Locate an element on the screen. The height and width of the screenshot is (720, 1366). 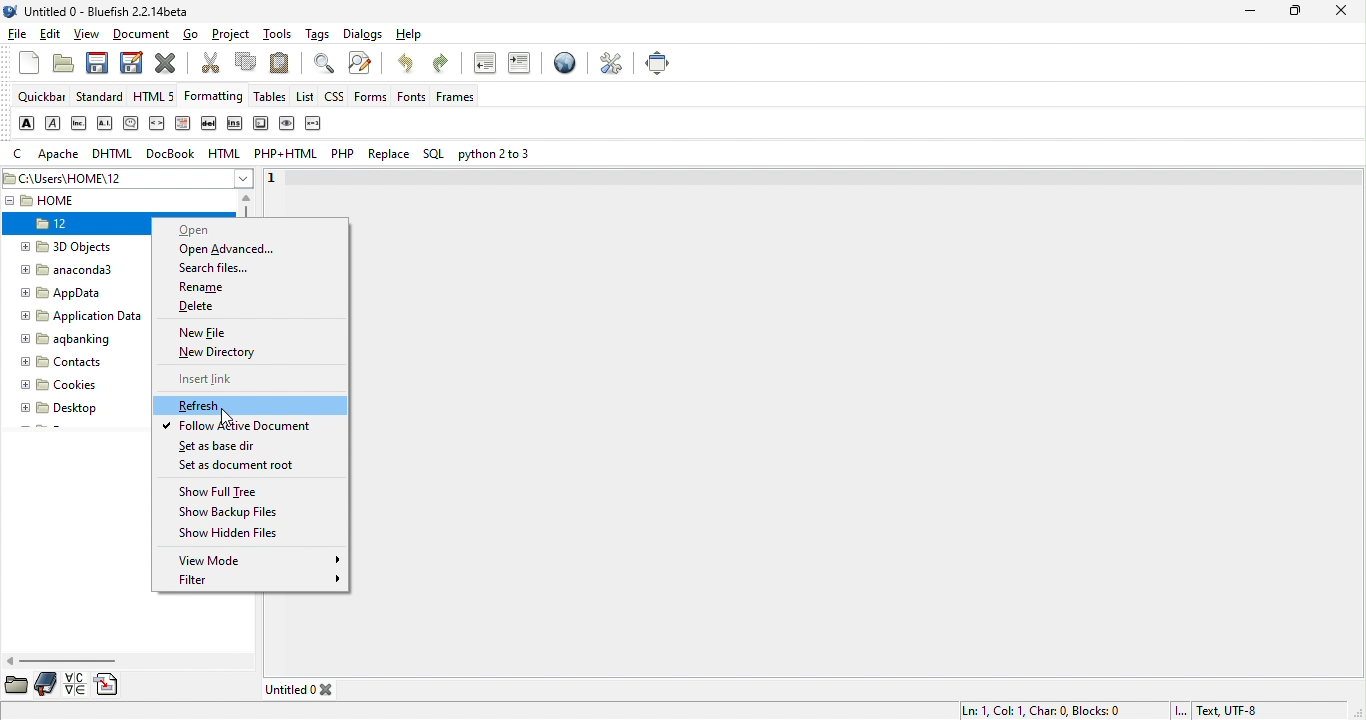
citation is located at coordinates (129, 124).